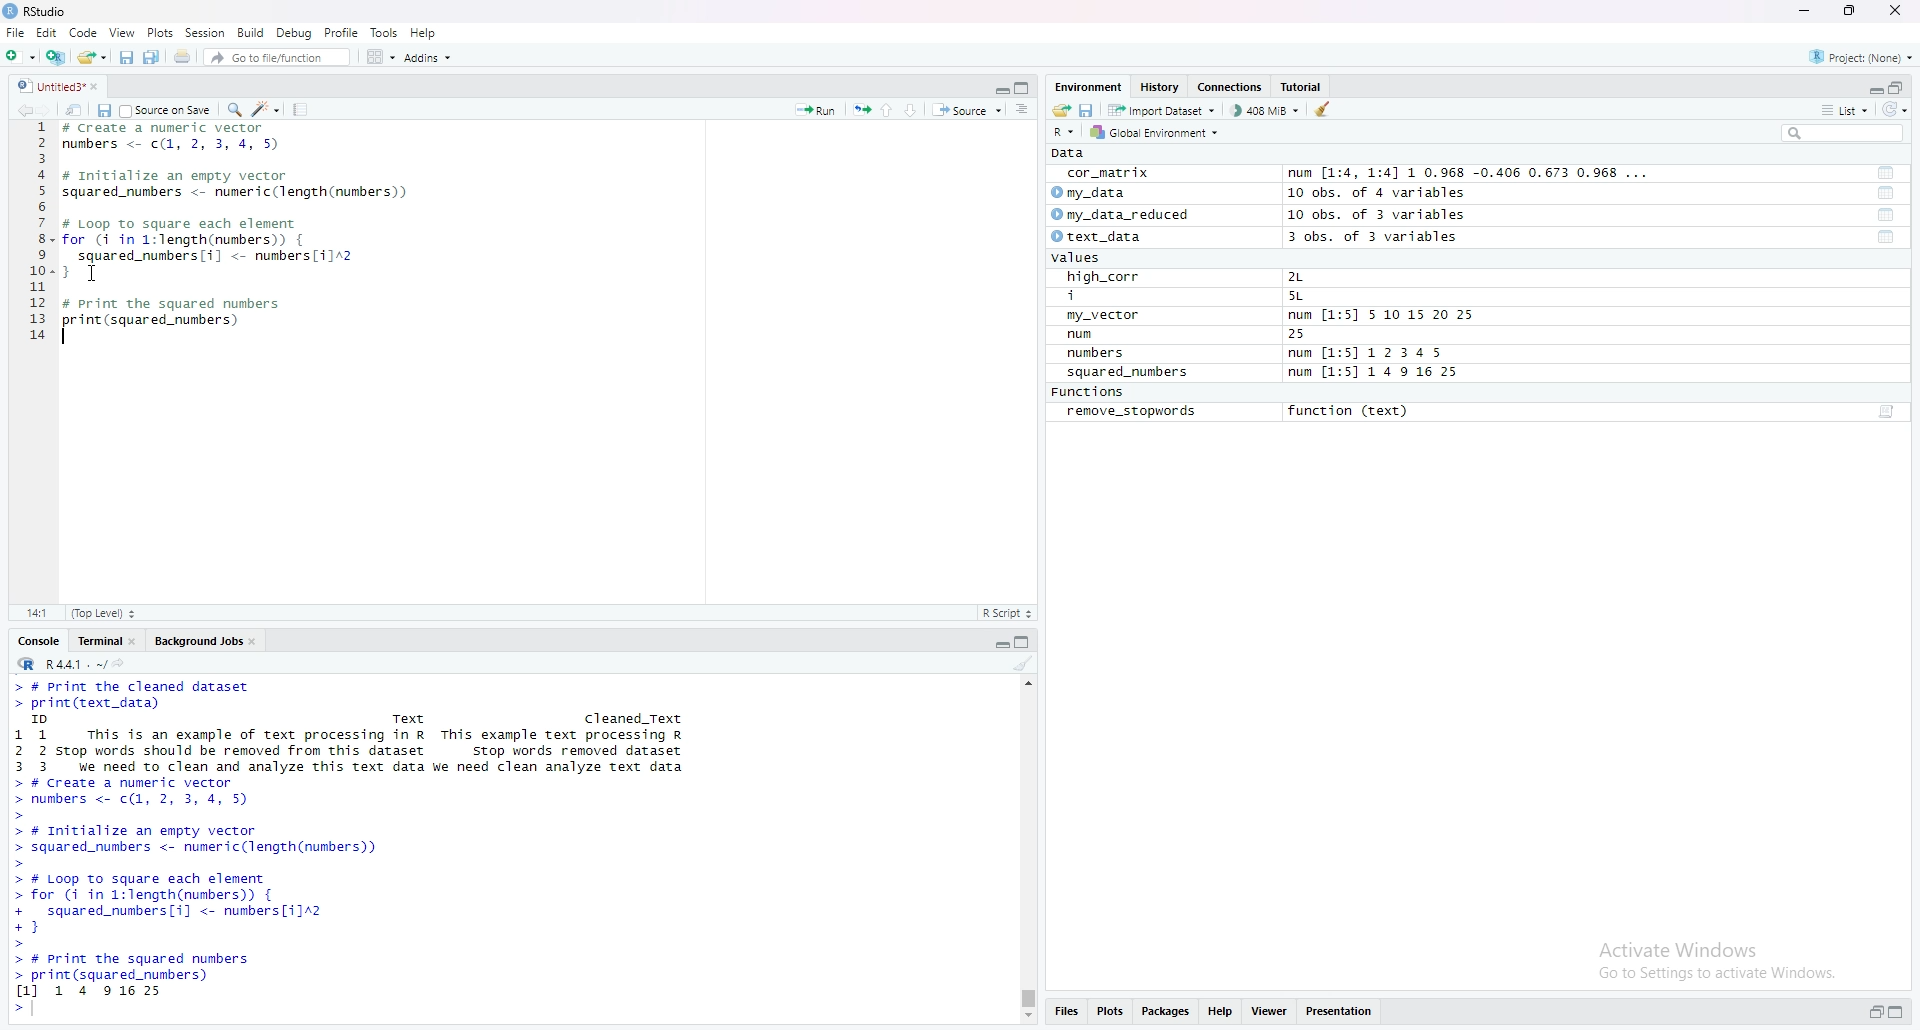 The image size is (1920, 1030). I want to click on compile report, so click(300, 109).